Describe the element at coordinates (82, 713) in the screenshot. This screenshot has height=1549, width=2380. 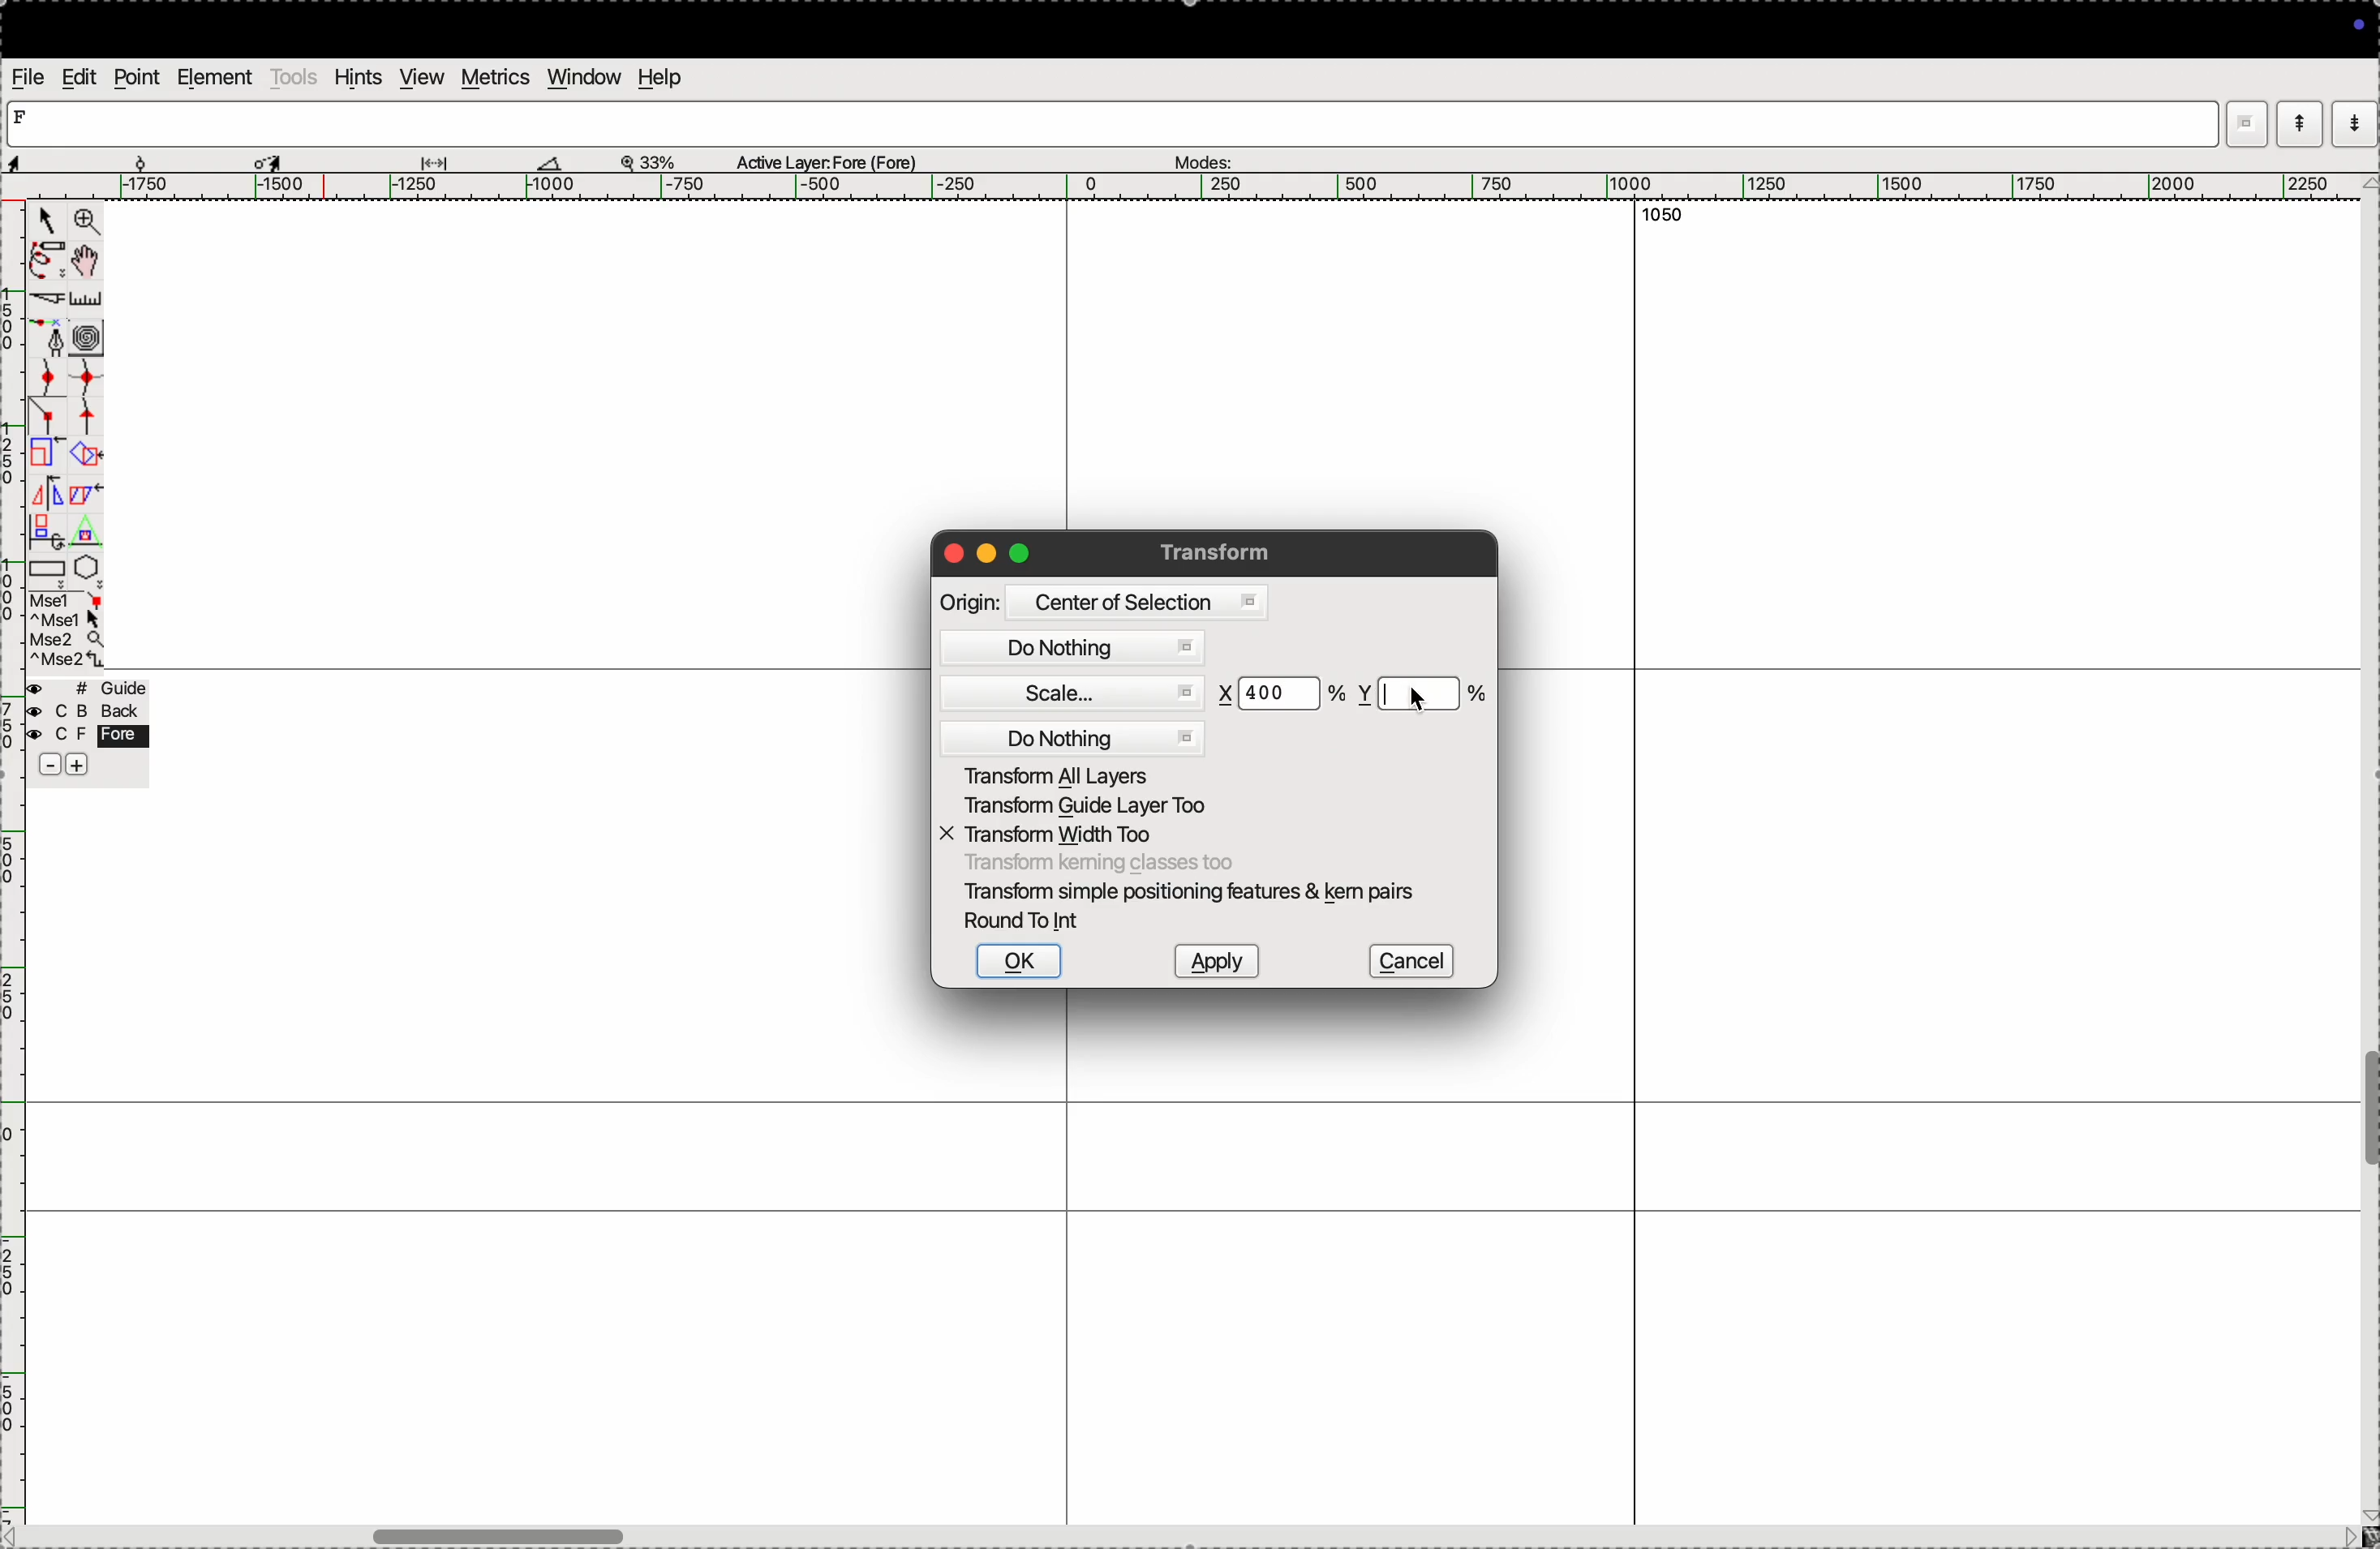
I see `back` at that location.